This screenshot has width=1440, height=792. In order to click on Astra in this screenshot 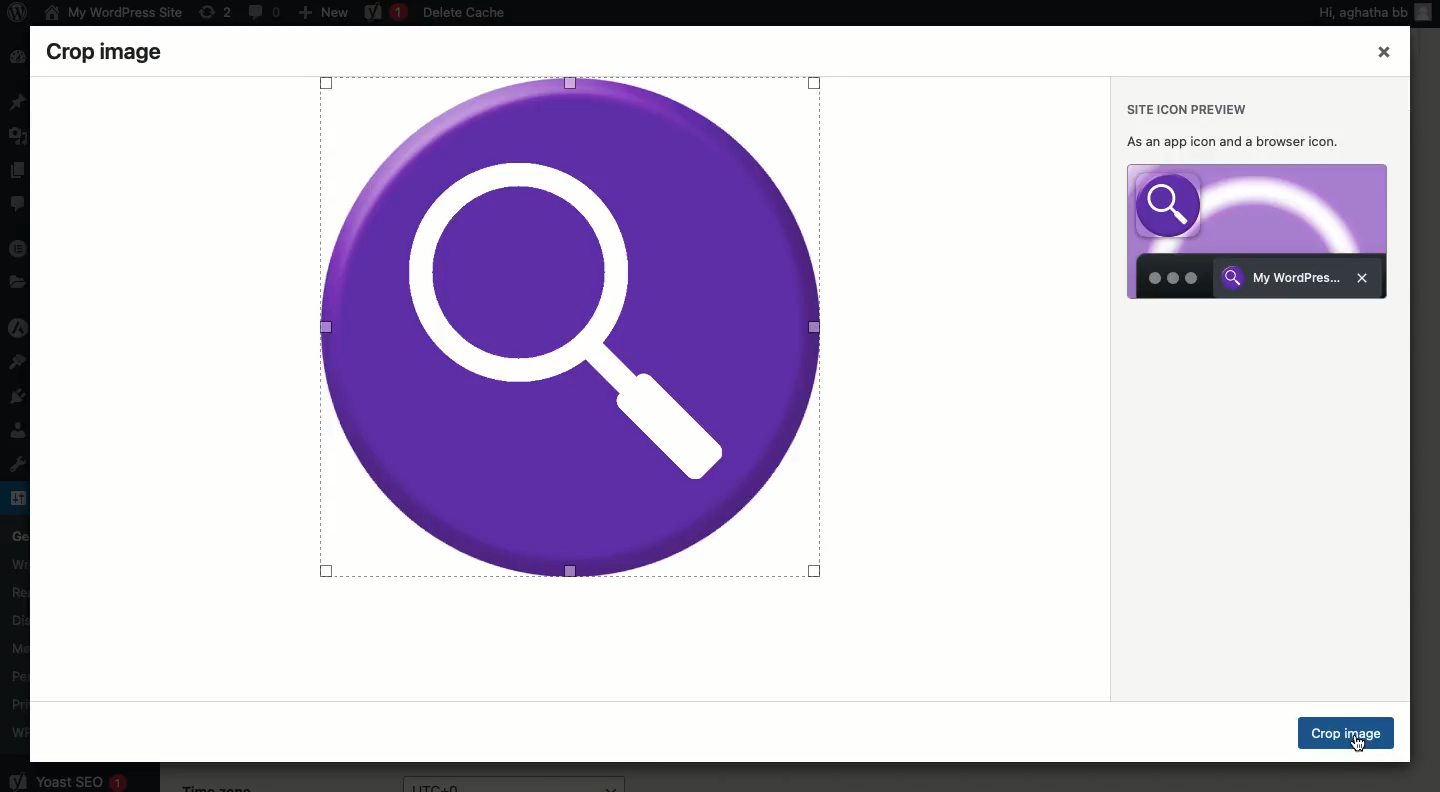, I will do `click(19, 330)`.